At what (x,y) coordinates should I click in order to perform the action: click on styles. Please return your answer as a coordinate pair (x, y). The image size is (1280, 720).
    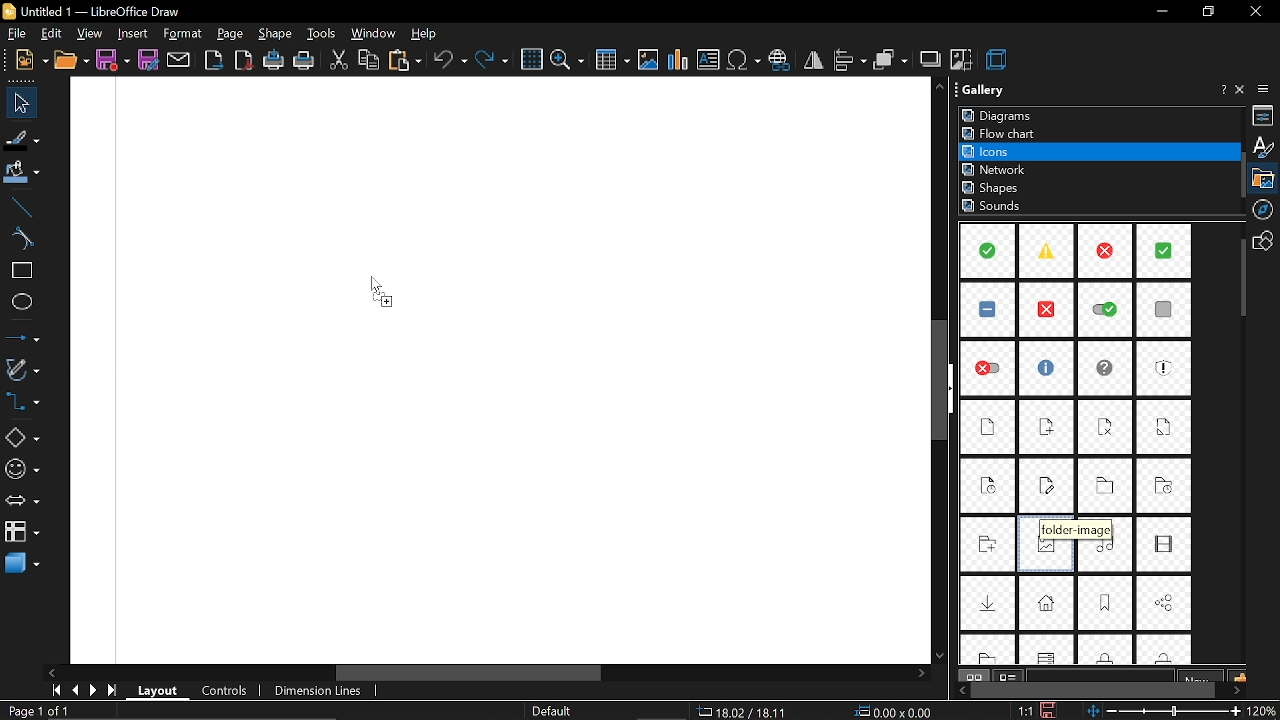
    Looking at the image, I should click on (1263, 147).